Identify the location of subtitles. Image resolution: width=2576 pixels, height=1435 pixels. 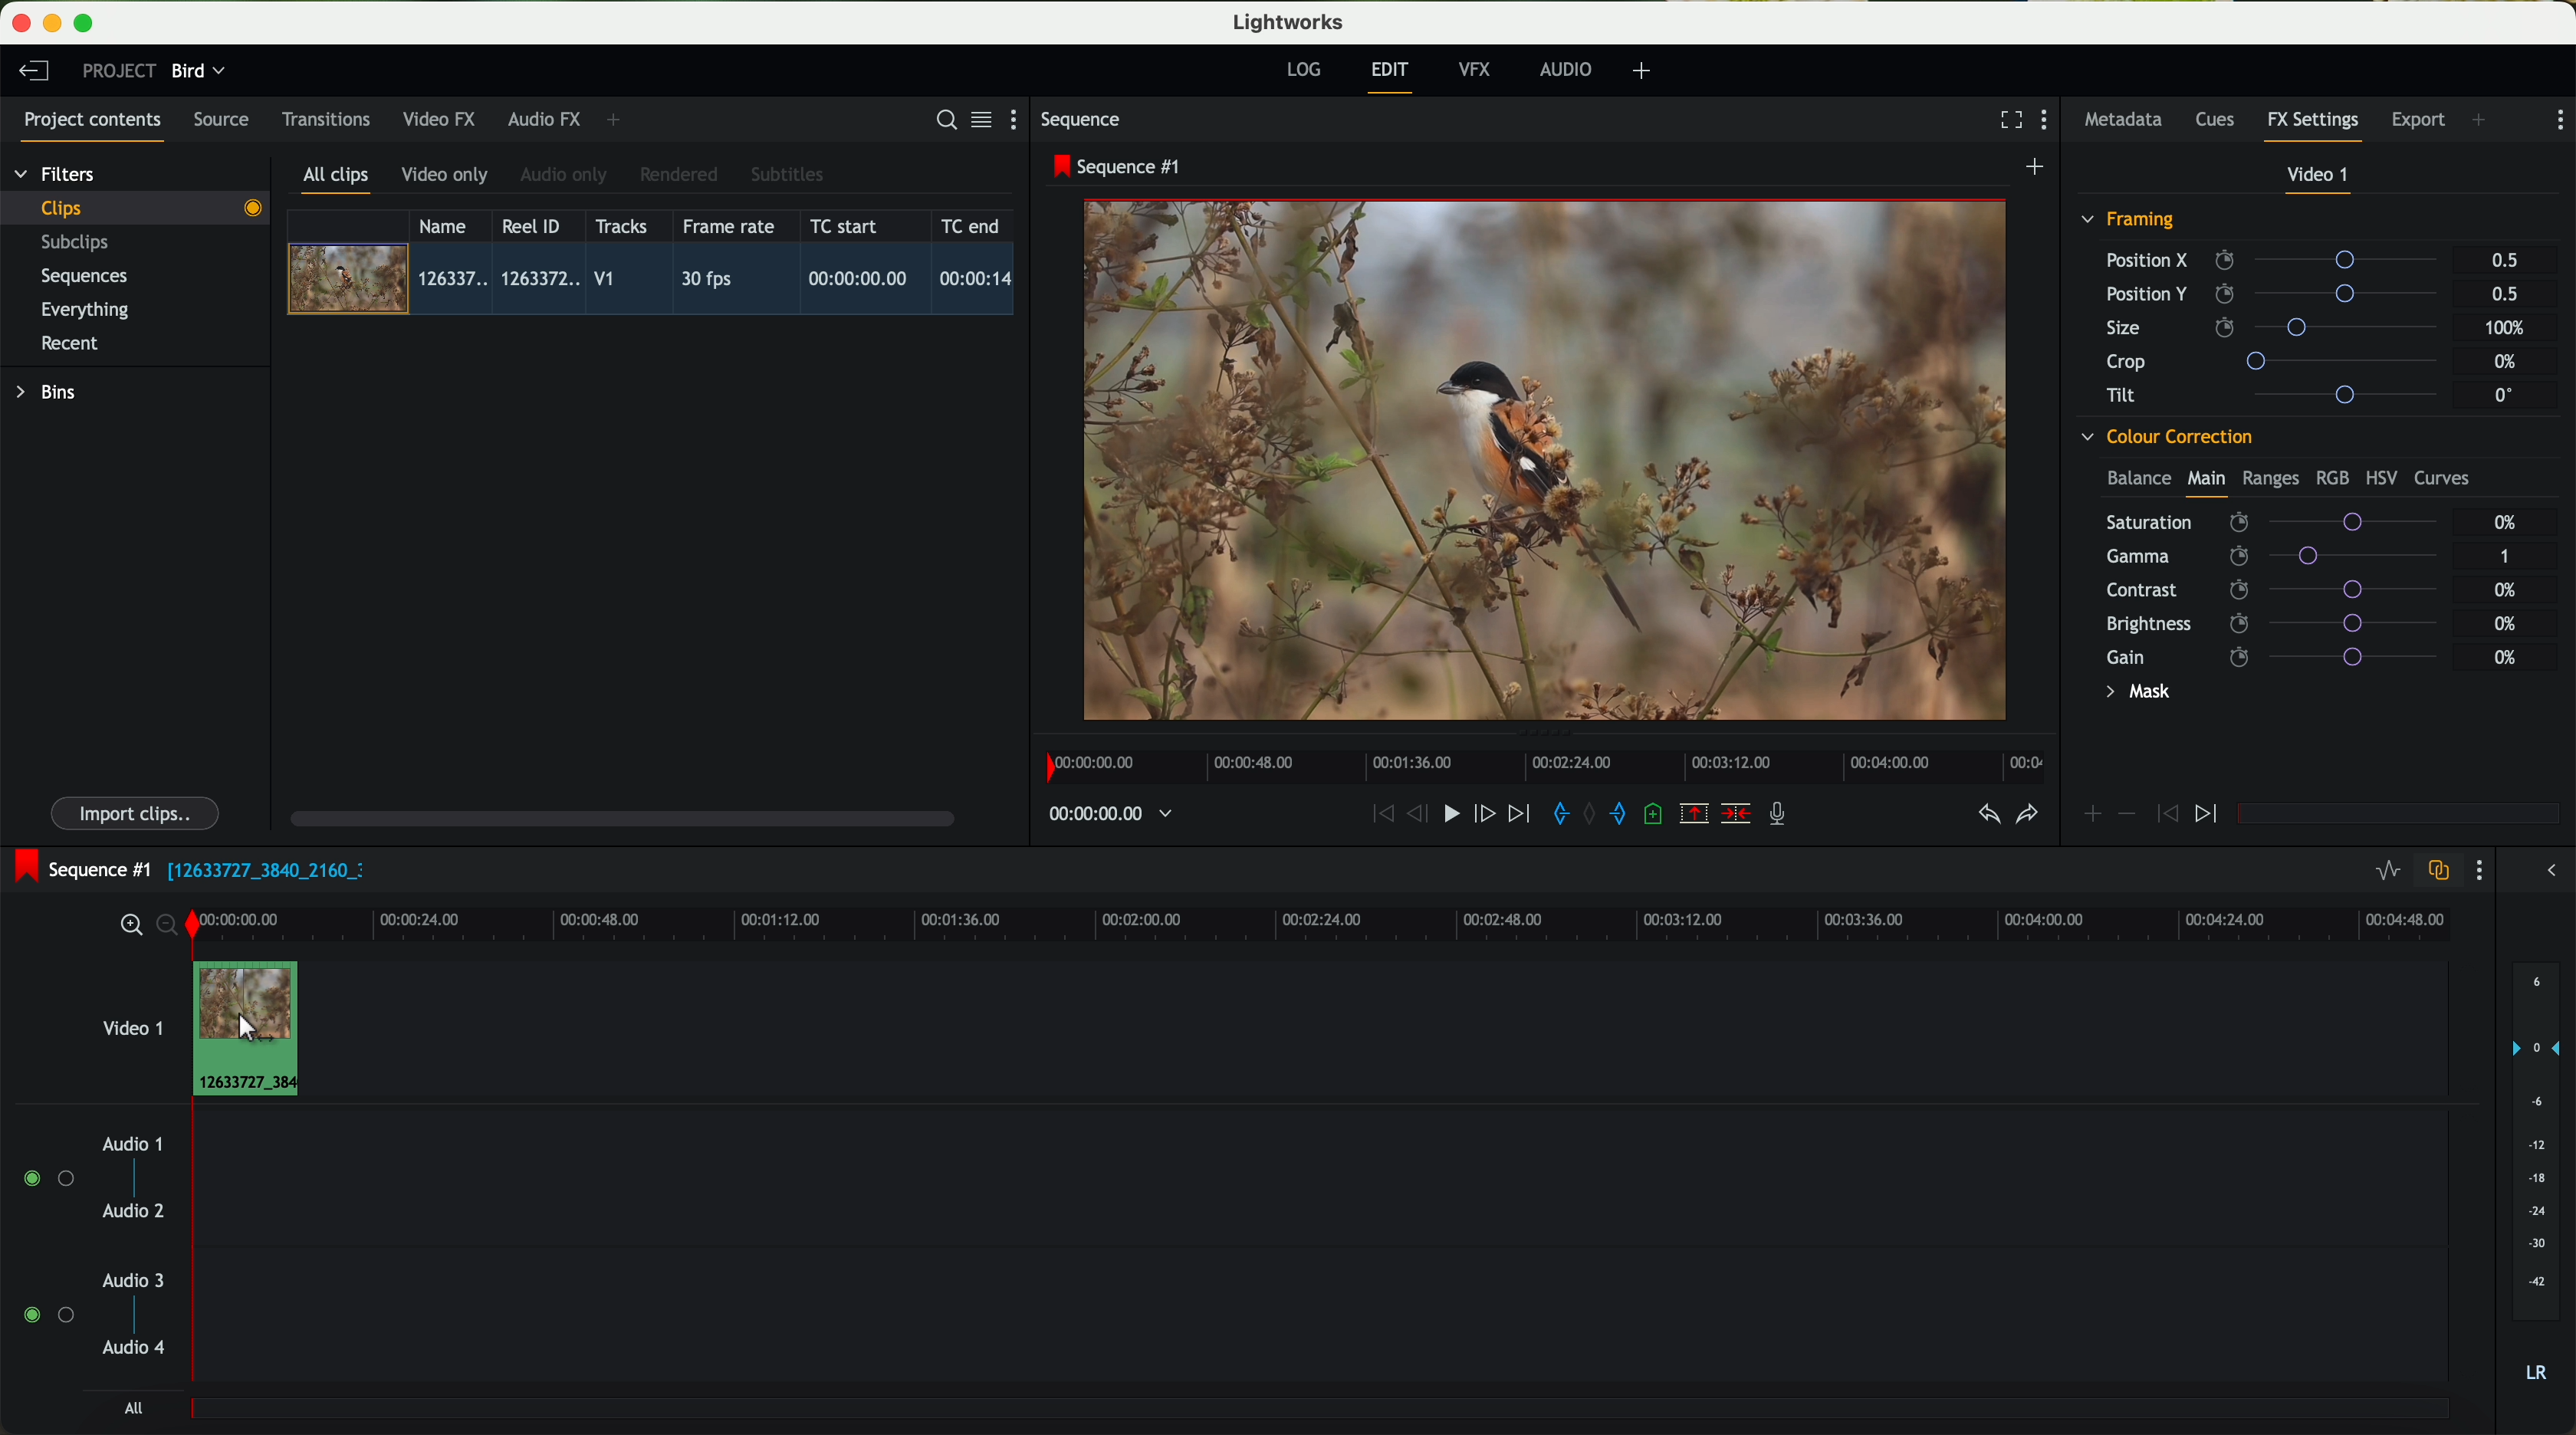
(784, 175).